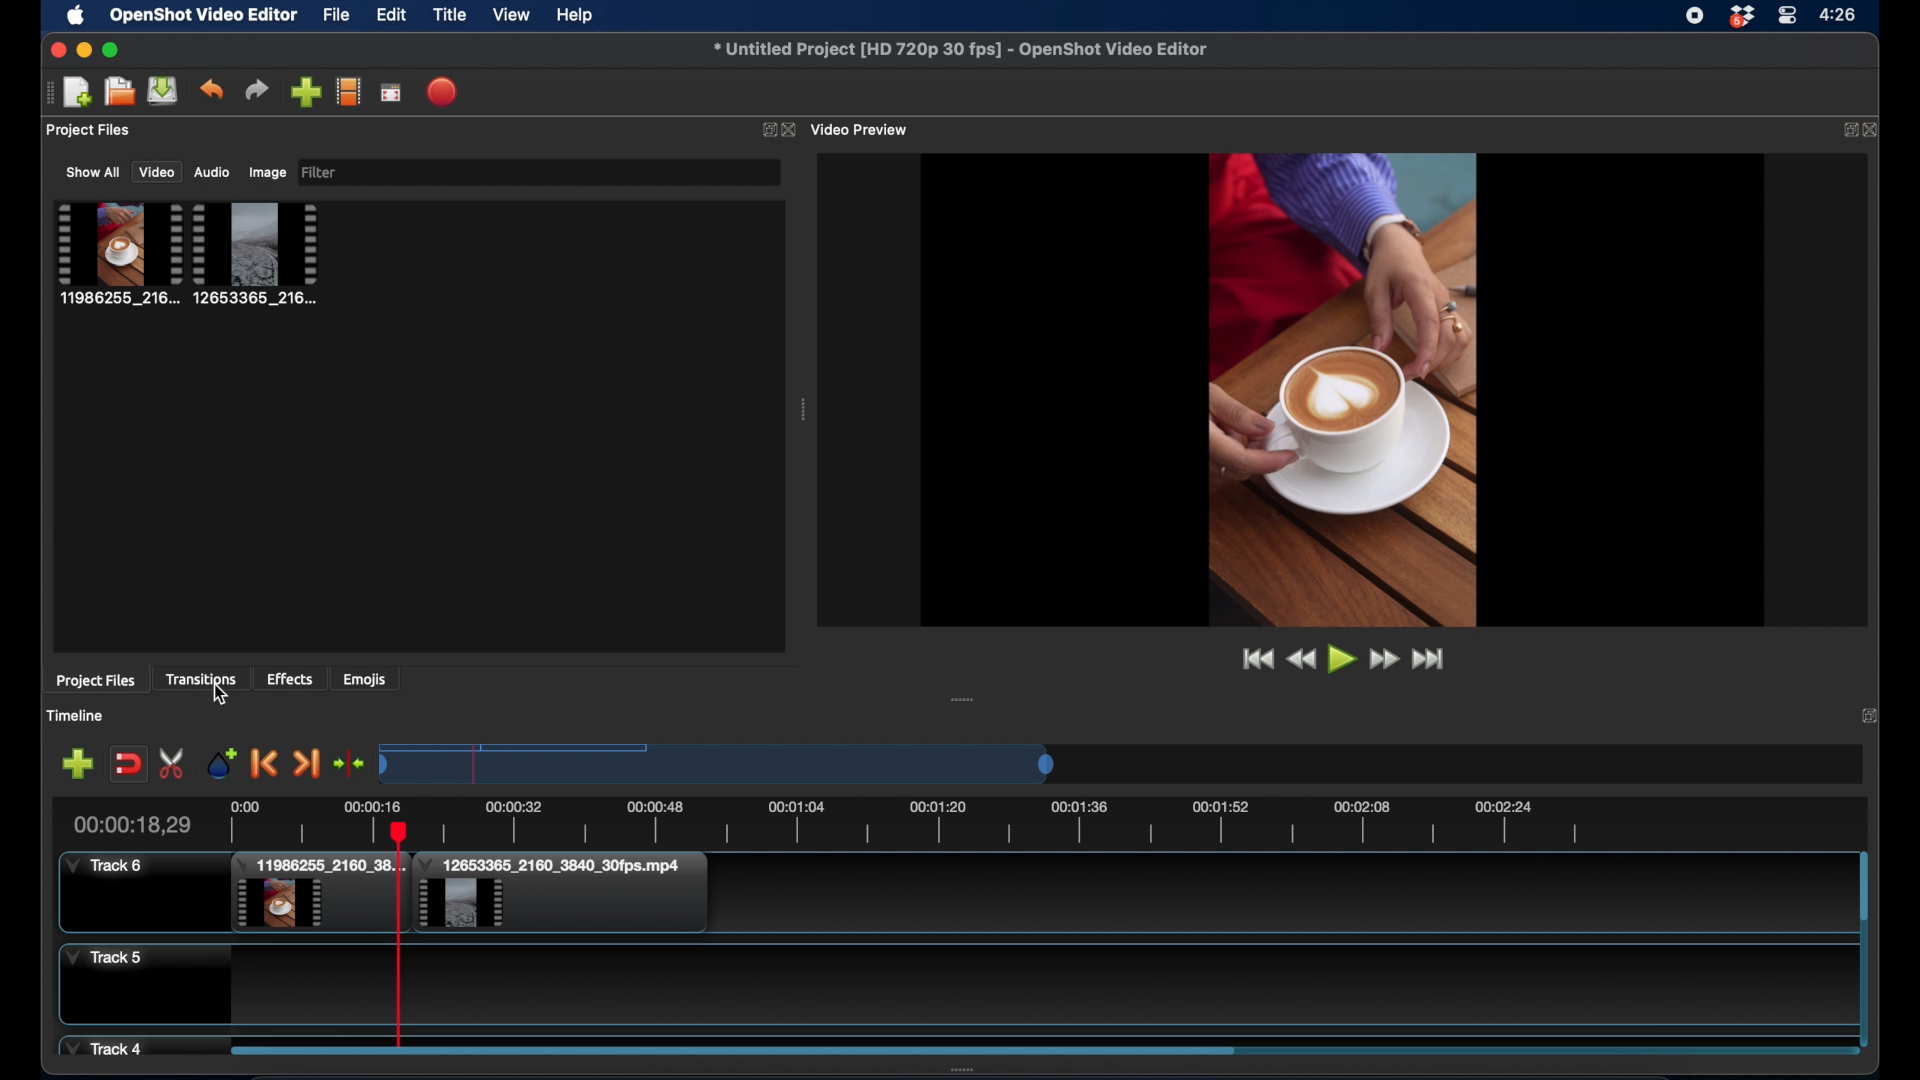  What do you see at coordinates (306, 763) in the screenshot?
I see `next marker` at bounding box center [306, 763].